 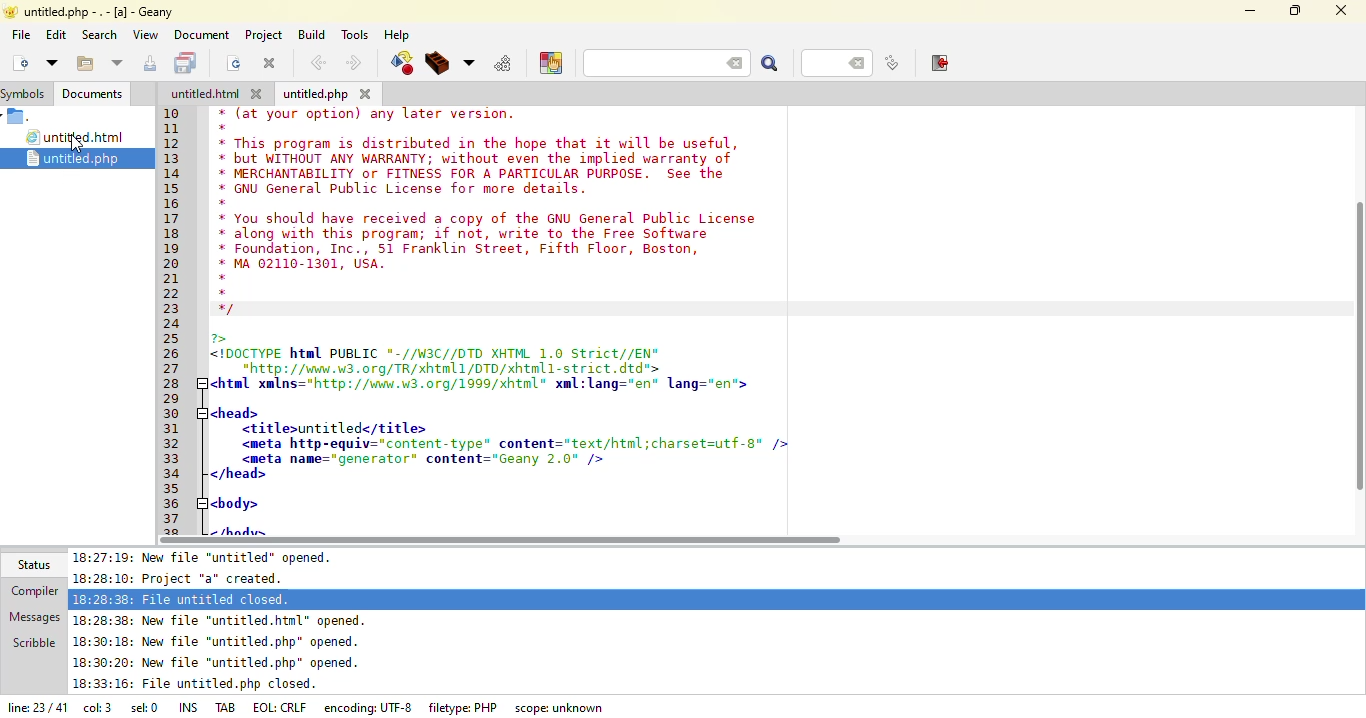 What do you see at coordinates (201, 36) in the screenshot?
I see `document` at bounding box center [201, 36].